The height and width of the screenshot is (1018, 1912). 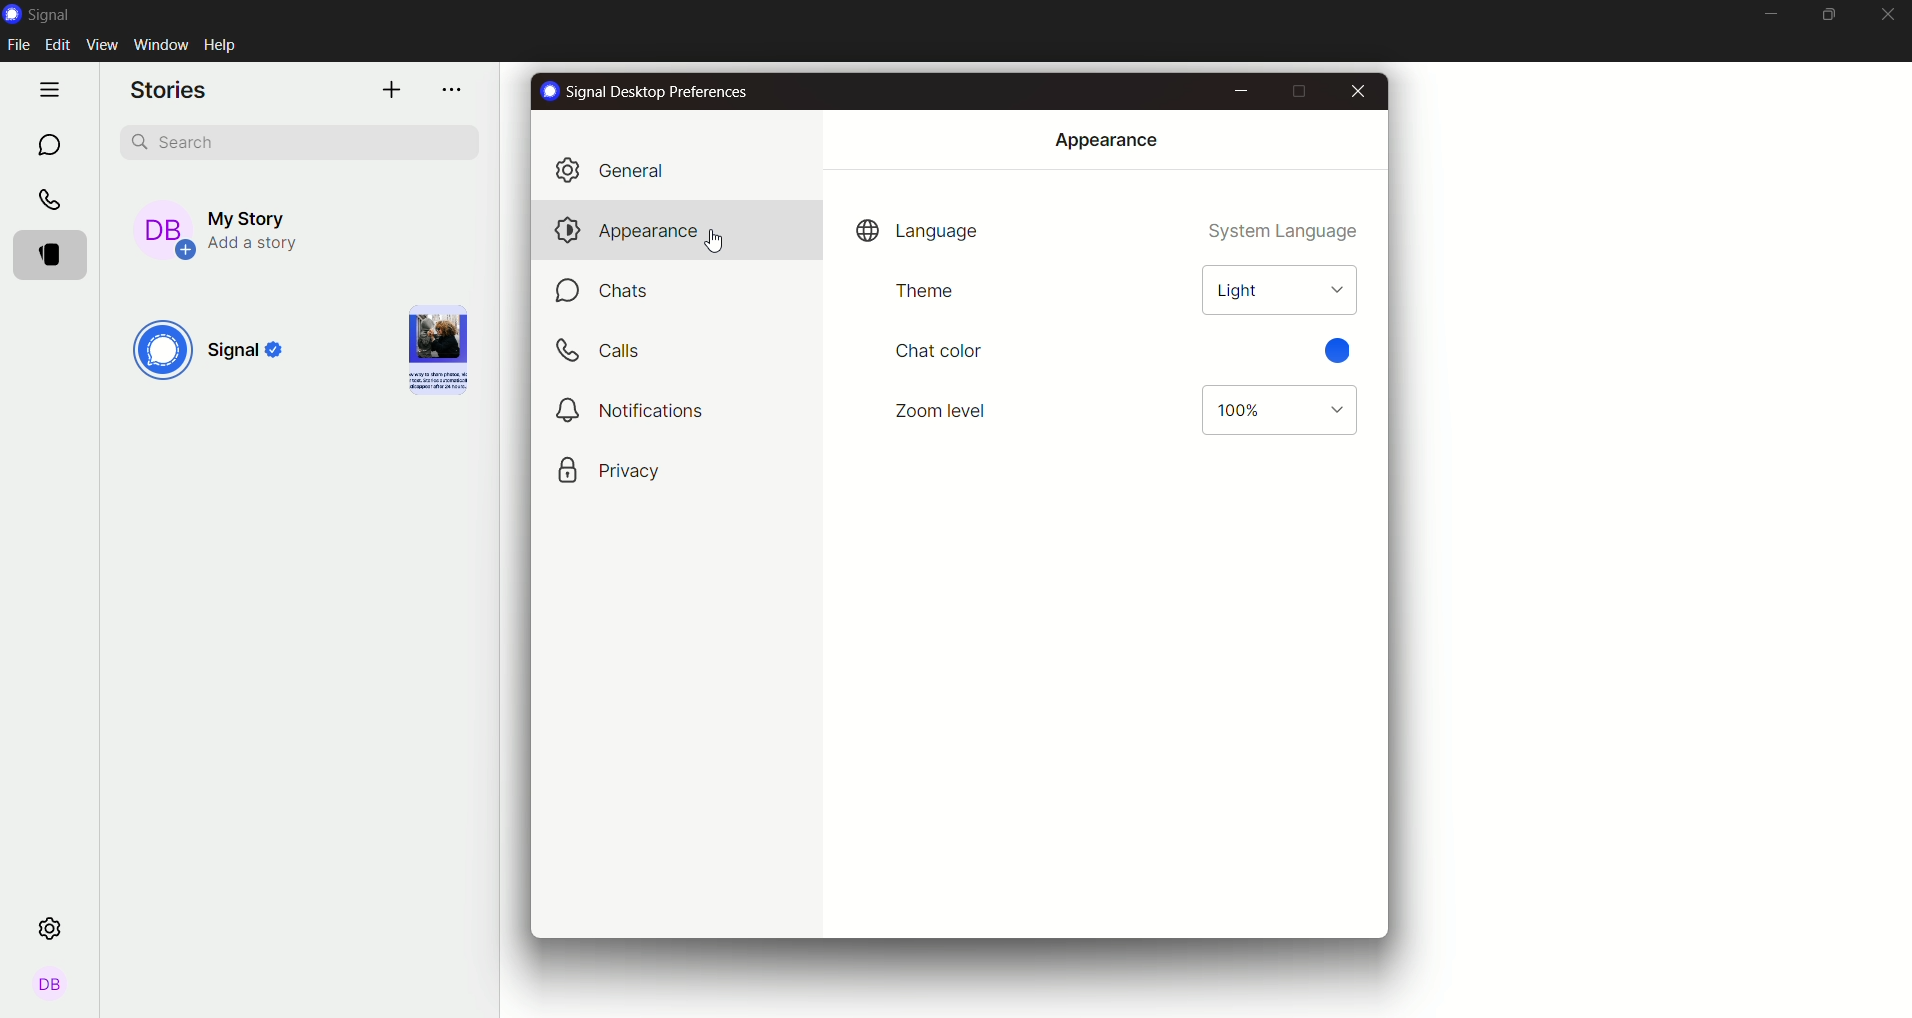 I want to click on notifications, so click(x=634, y=410).